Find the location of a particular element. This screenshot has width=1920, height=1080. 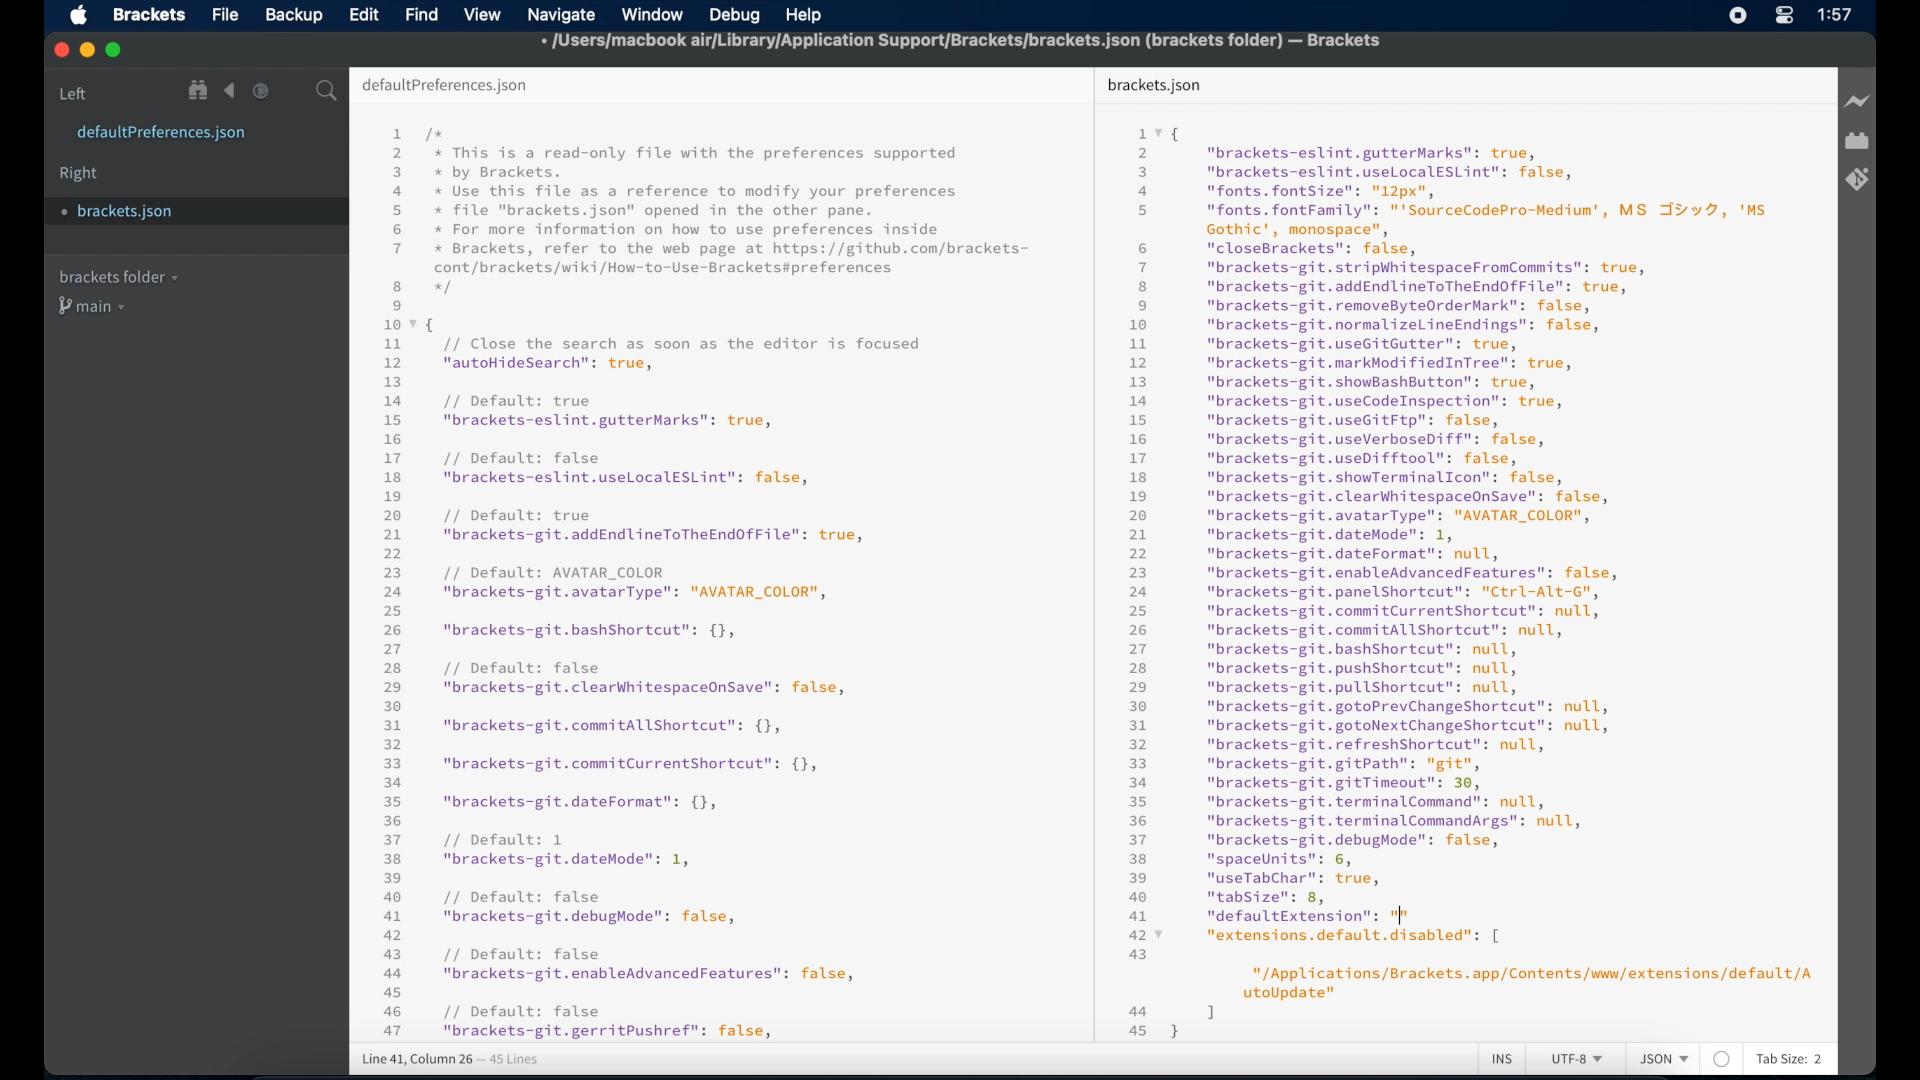

right is located at coordinates (80, 174).